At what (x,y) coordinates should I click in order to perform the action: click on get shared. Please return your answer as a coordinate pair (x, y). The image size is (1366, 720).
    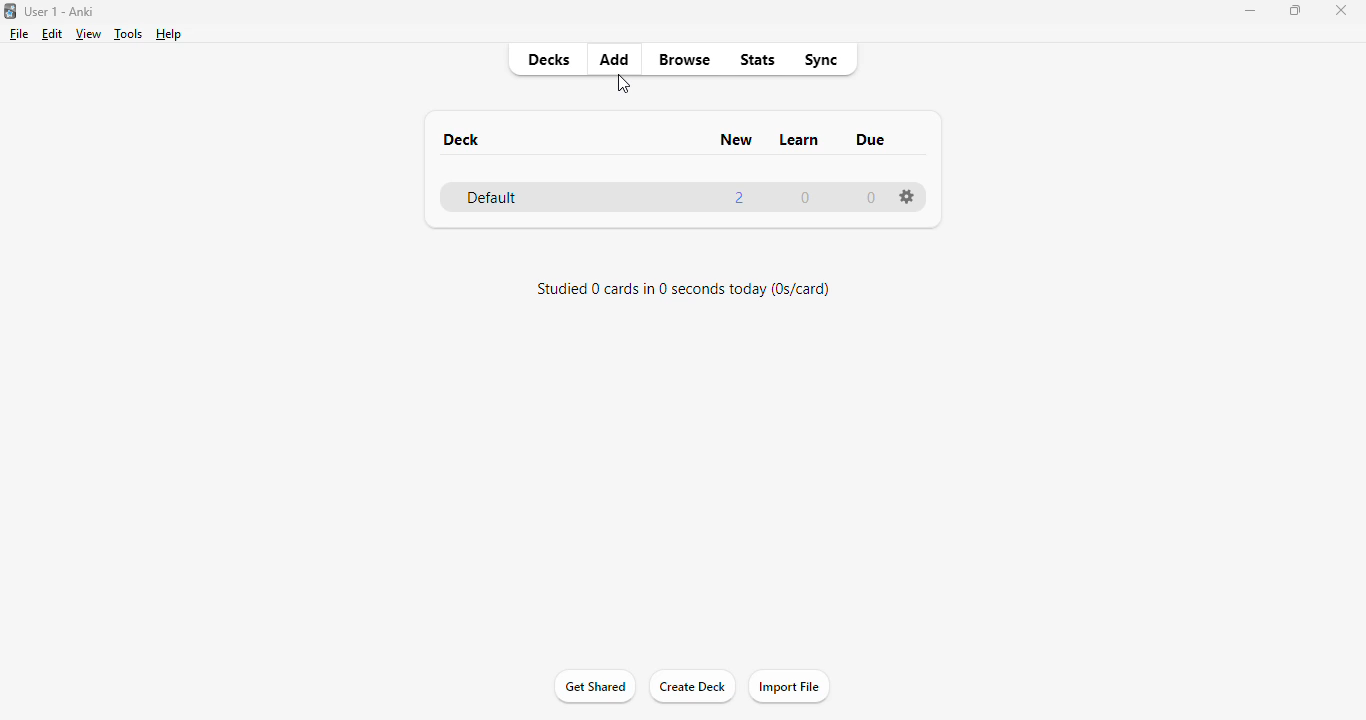
    Looking at the image, I should click on (594, 687).